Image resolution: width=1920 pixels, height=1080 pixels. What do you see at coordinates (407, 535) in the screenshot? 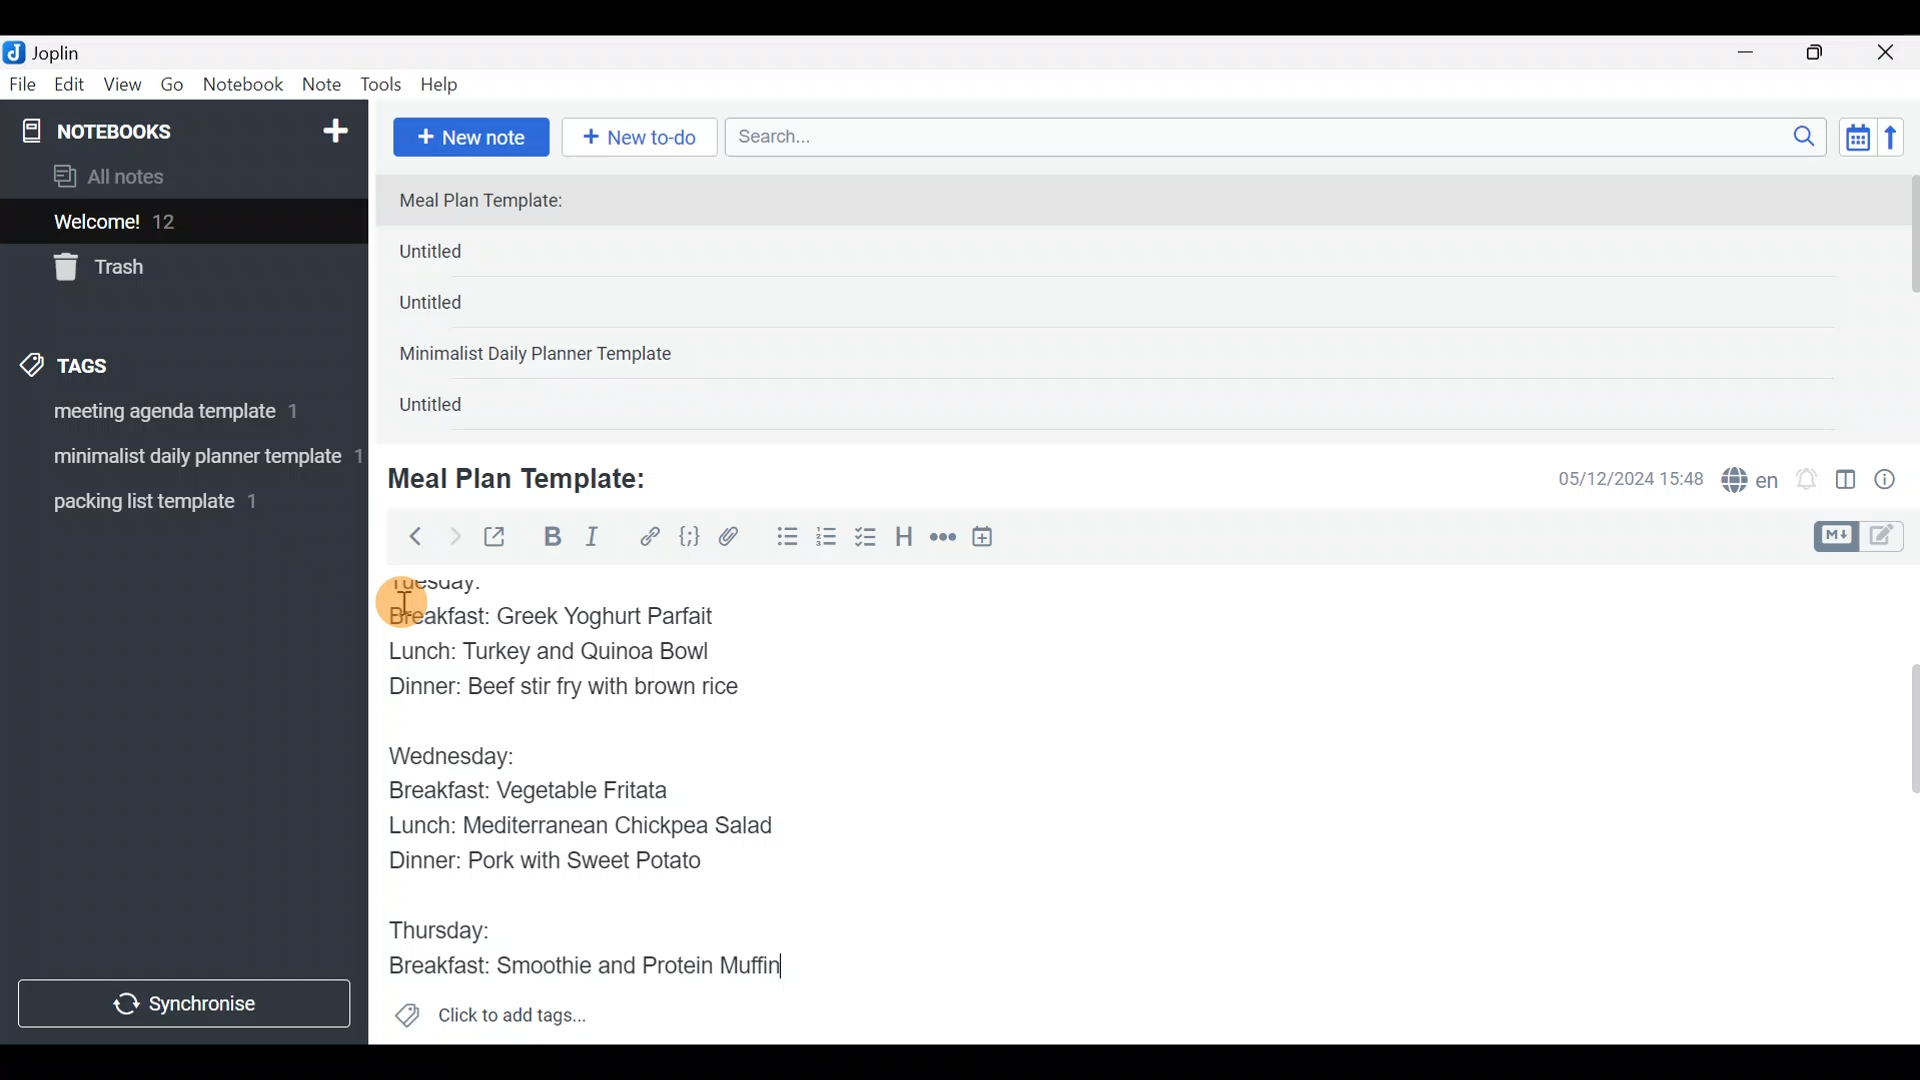
I see `Back` at bounding box center [407, 535].